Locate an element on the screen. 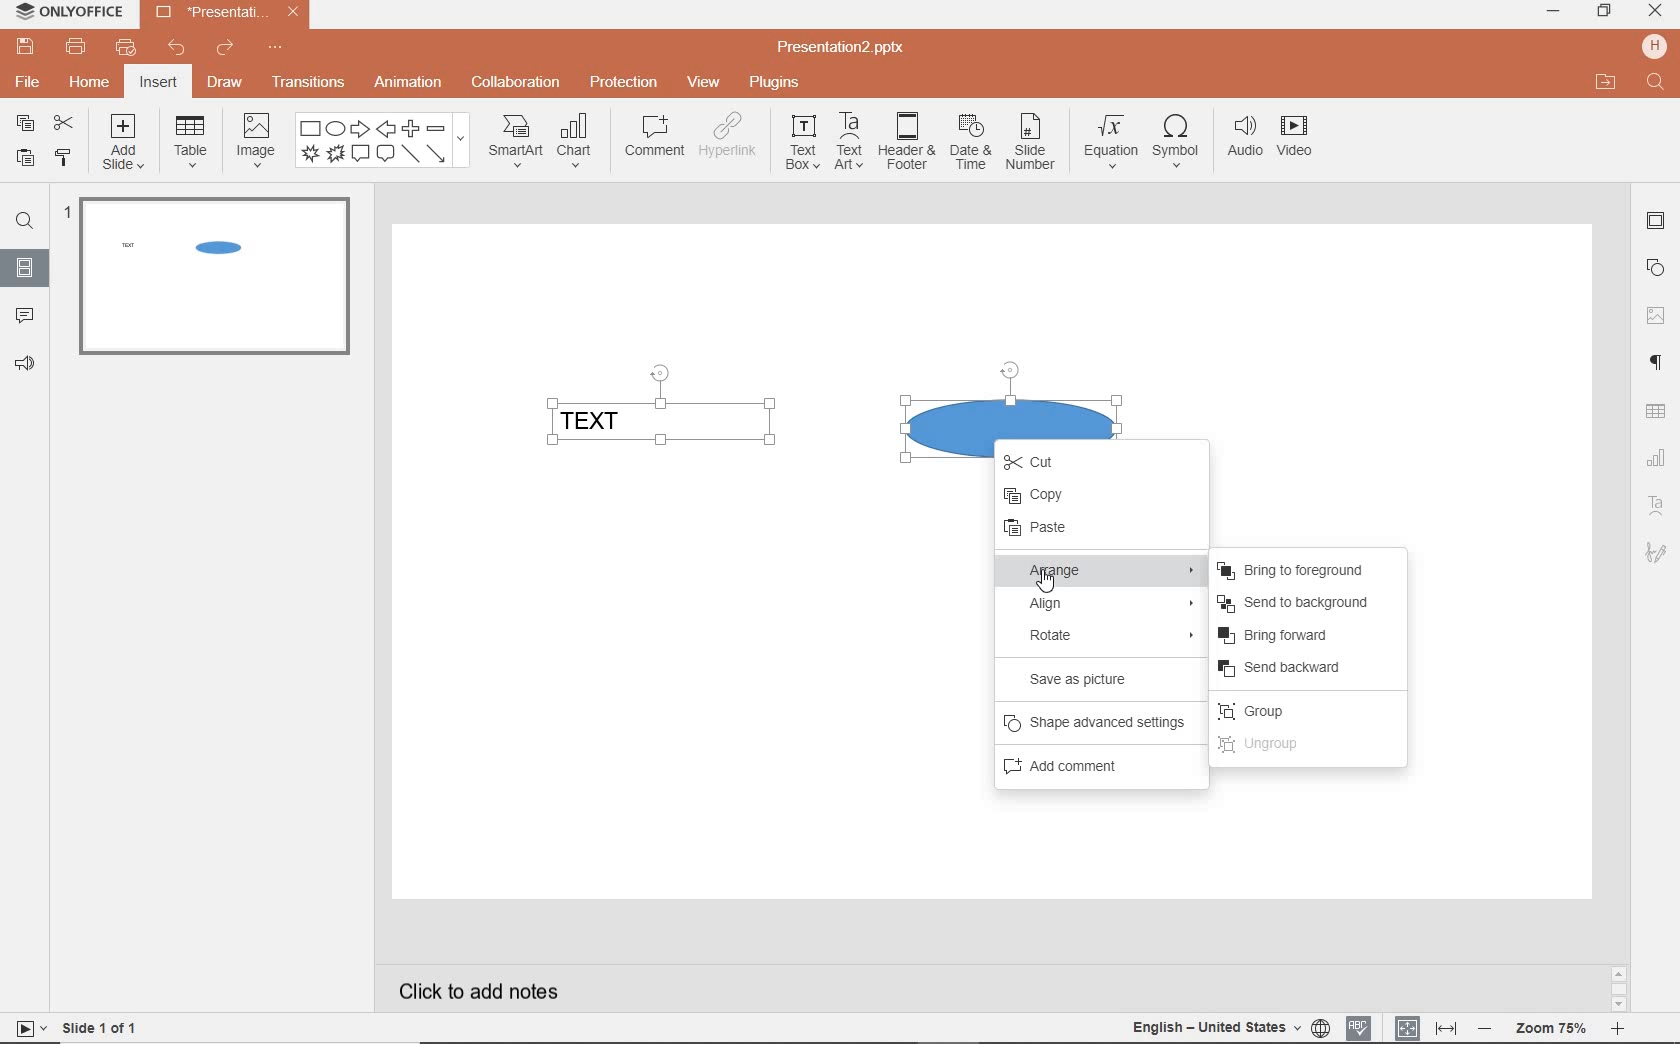 This screenshot has height=1044, width=1680. TEXT FIELD SELECTED is located at coordinates (661, 409).